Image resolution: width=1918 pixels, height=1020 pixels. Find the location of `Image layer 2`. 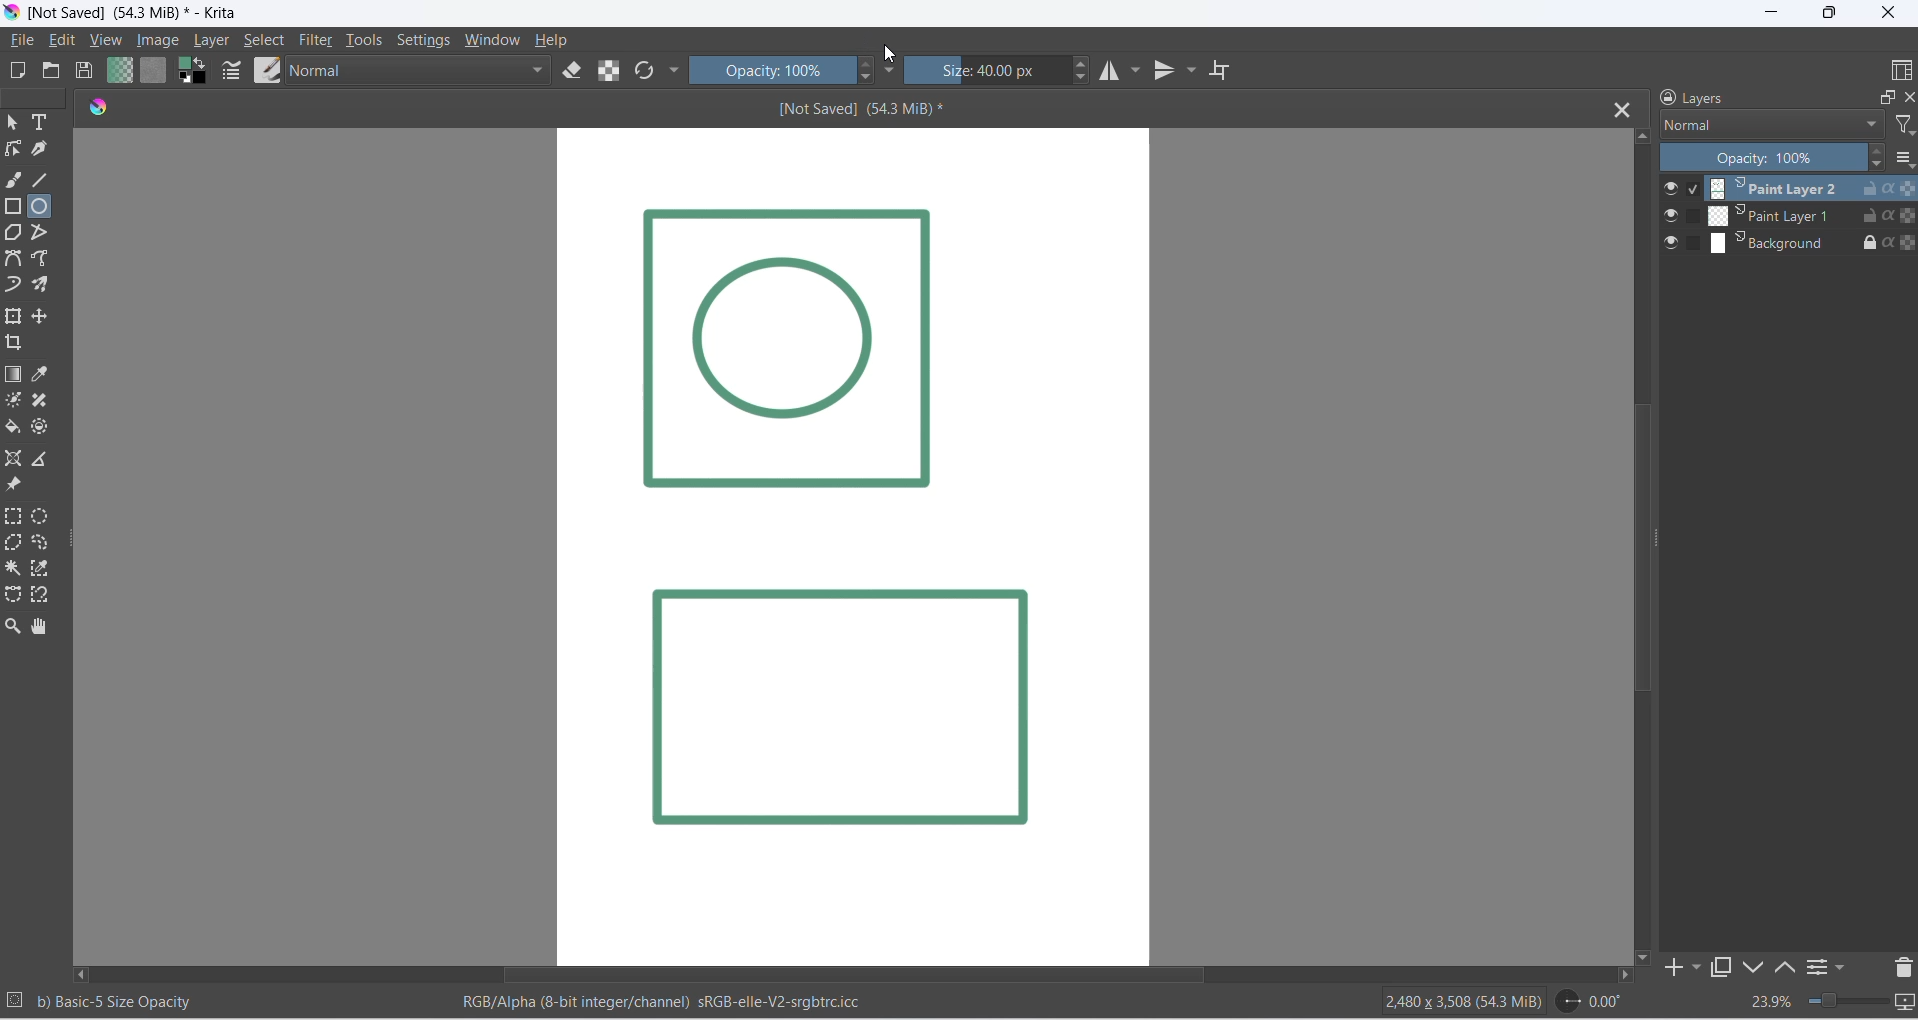

Image layer 2 is located at coordinates (846, 707).